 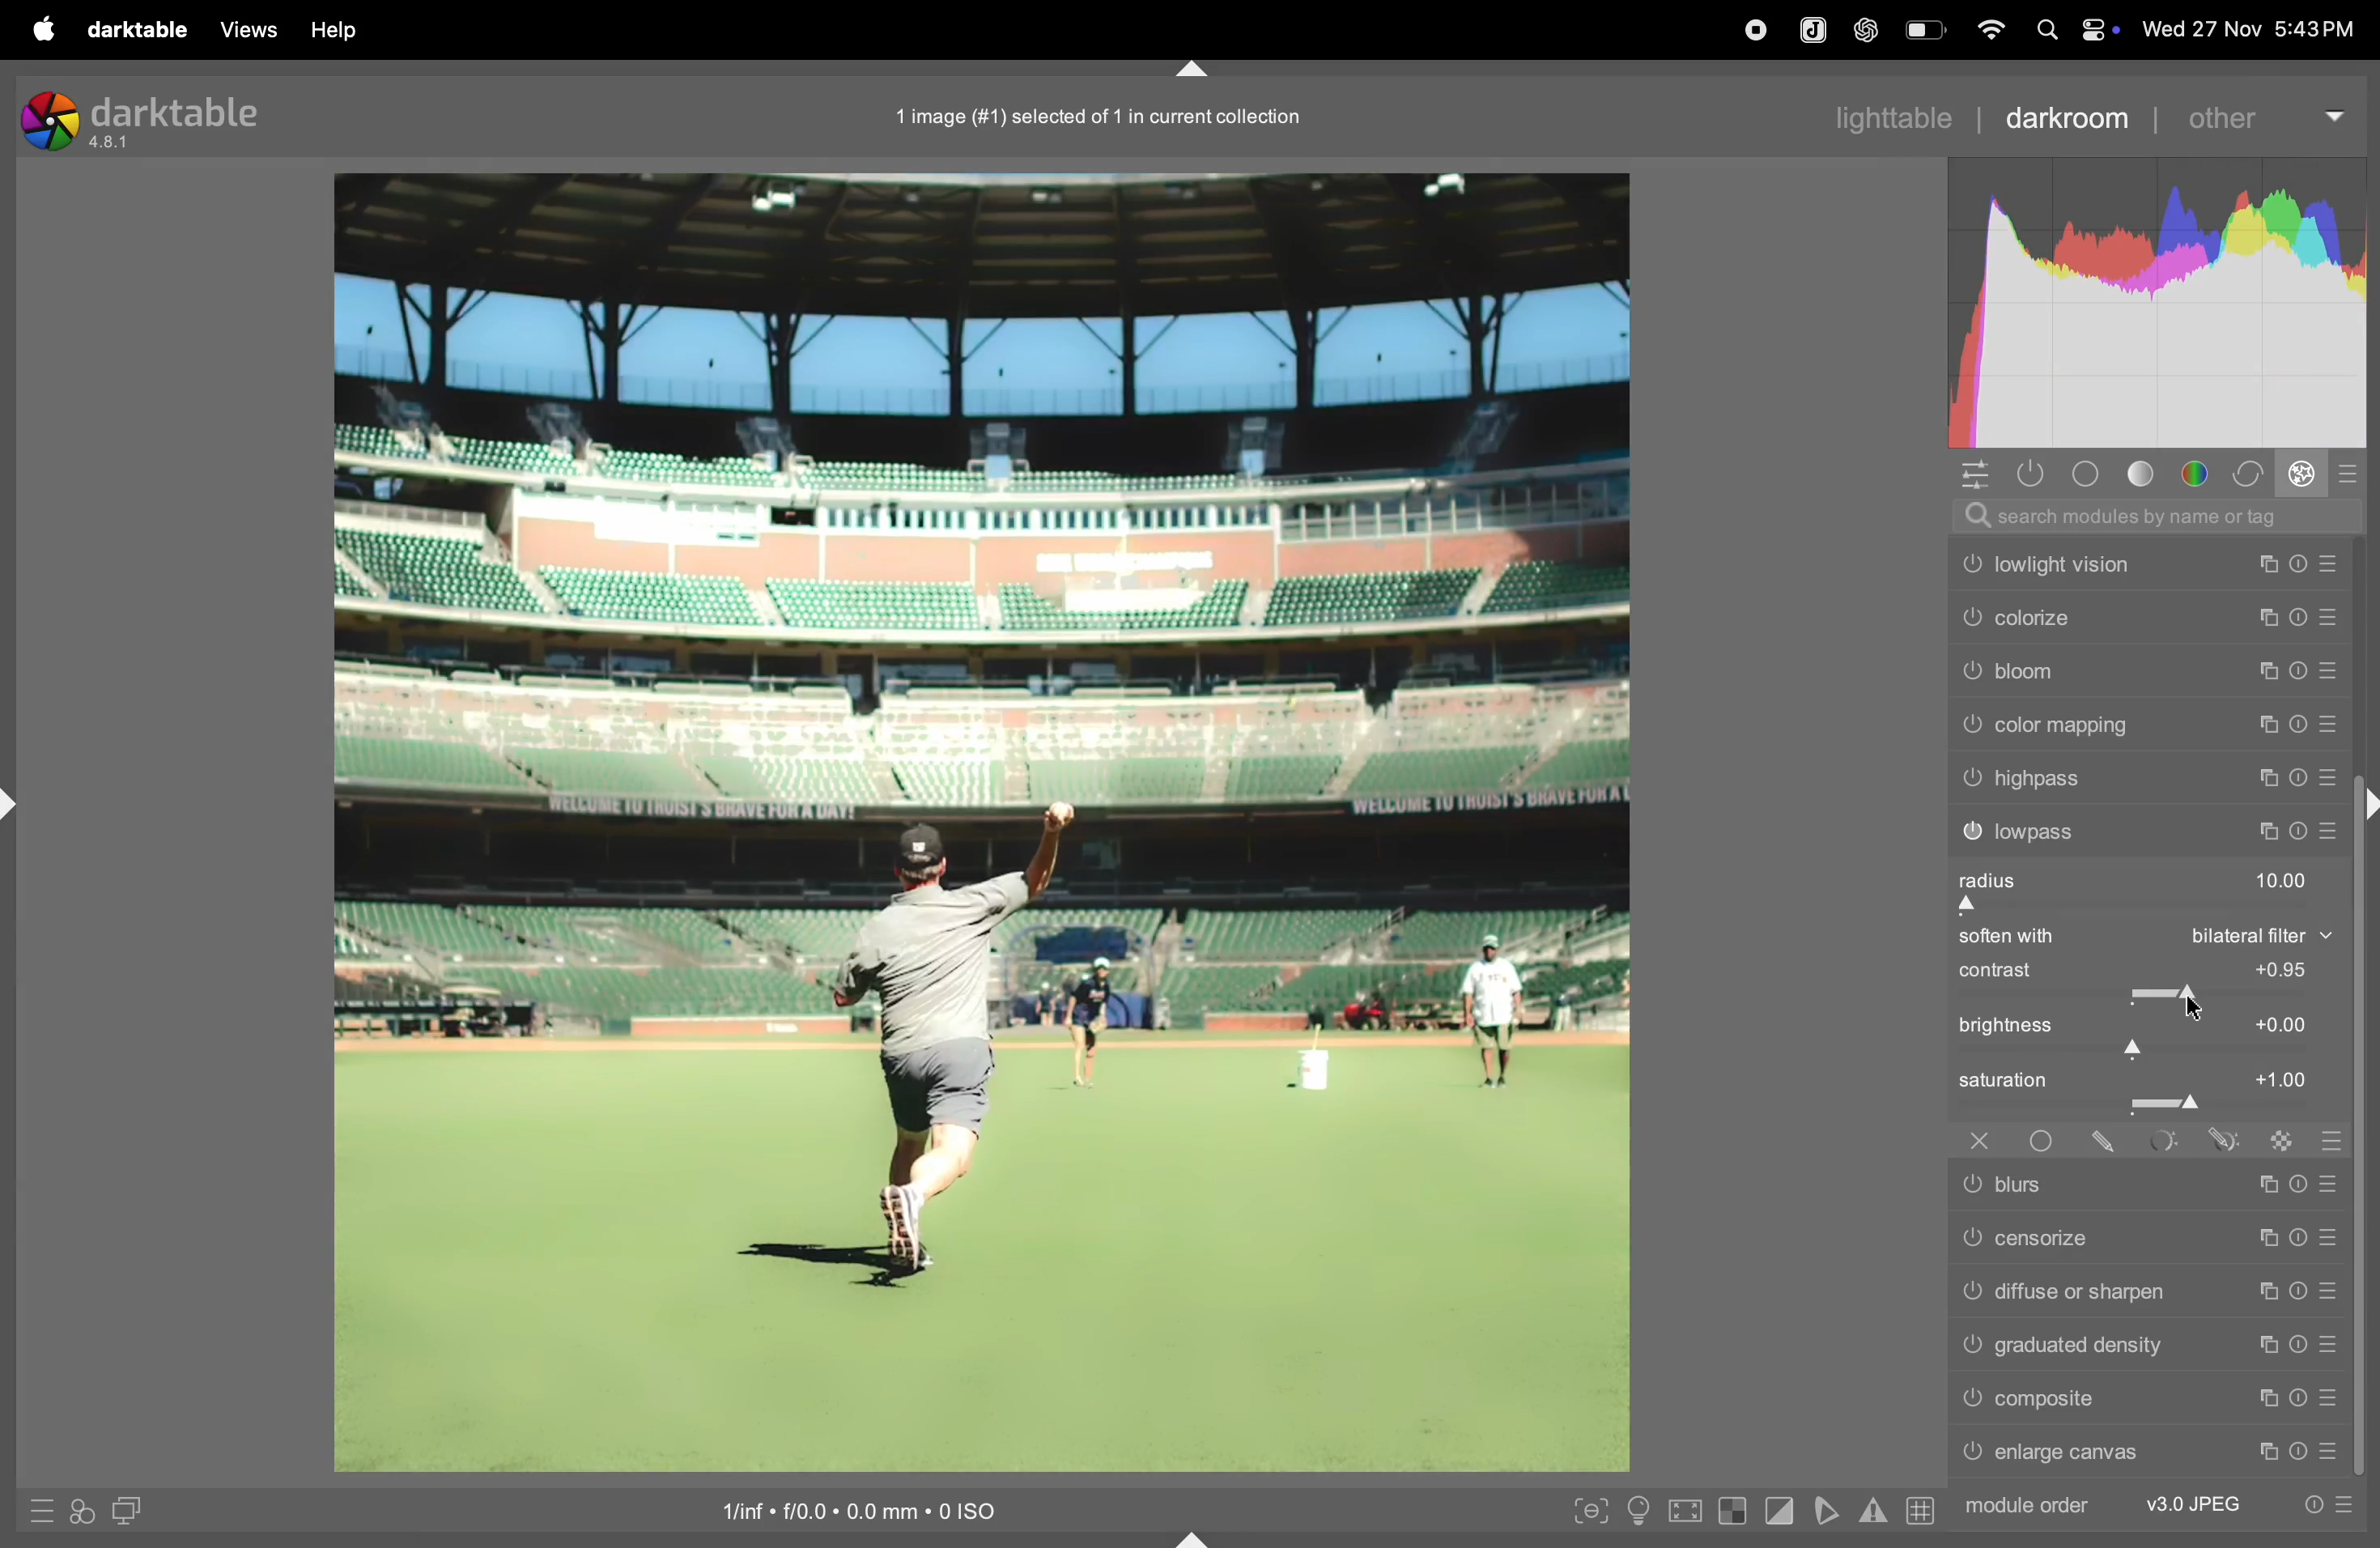 What do you see at coordinates (2149, 1235) in the screenshot?
I see `censorize` at bounding box center [2149, 1235].